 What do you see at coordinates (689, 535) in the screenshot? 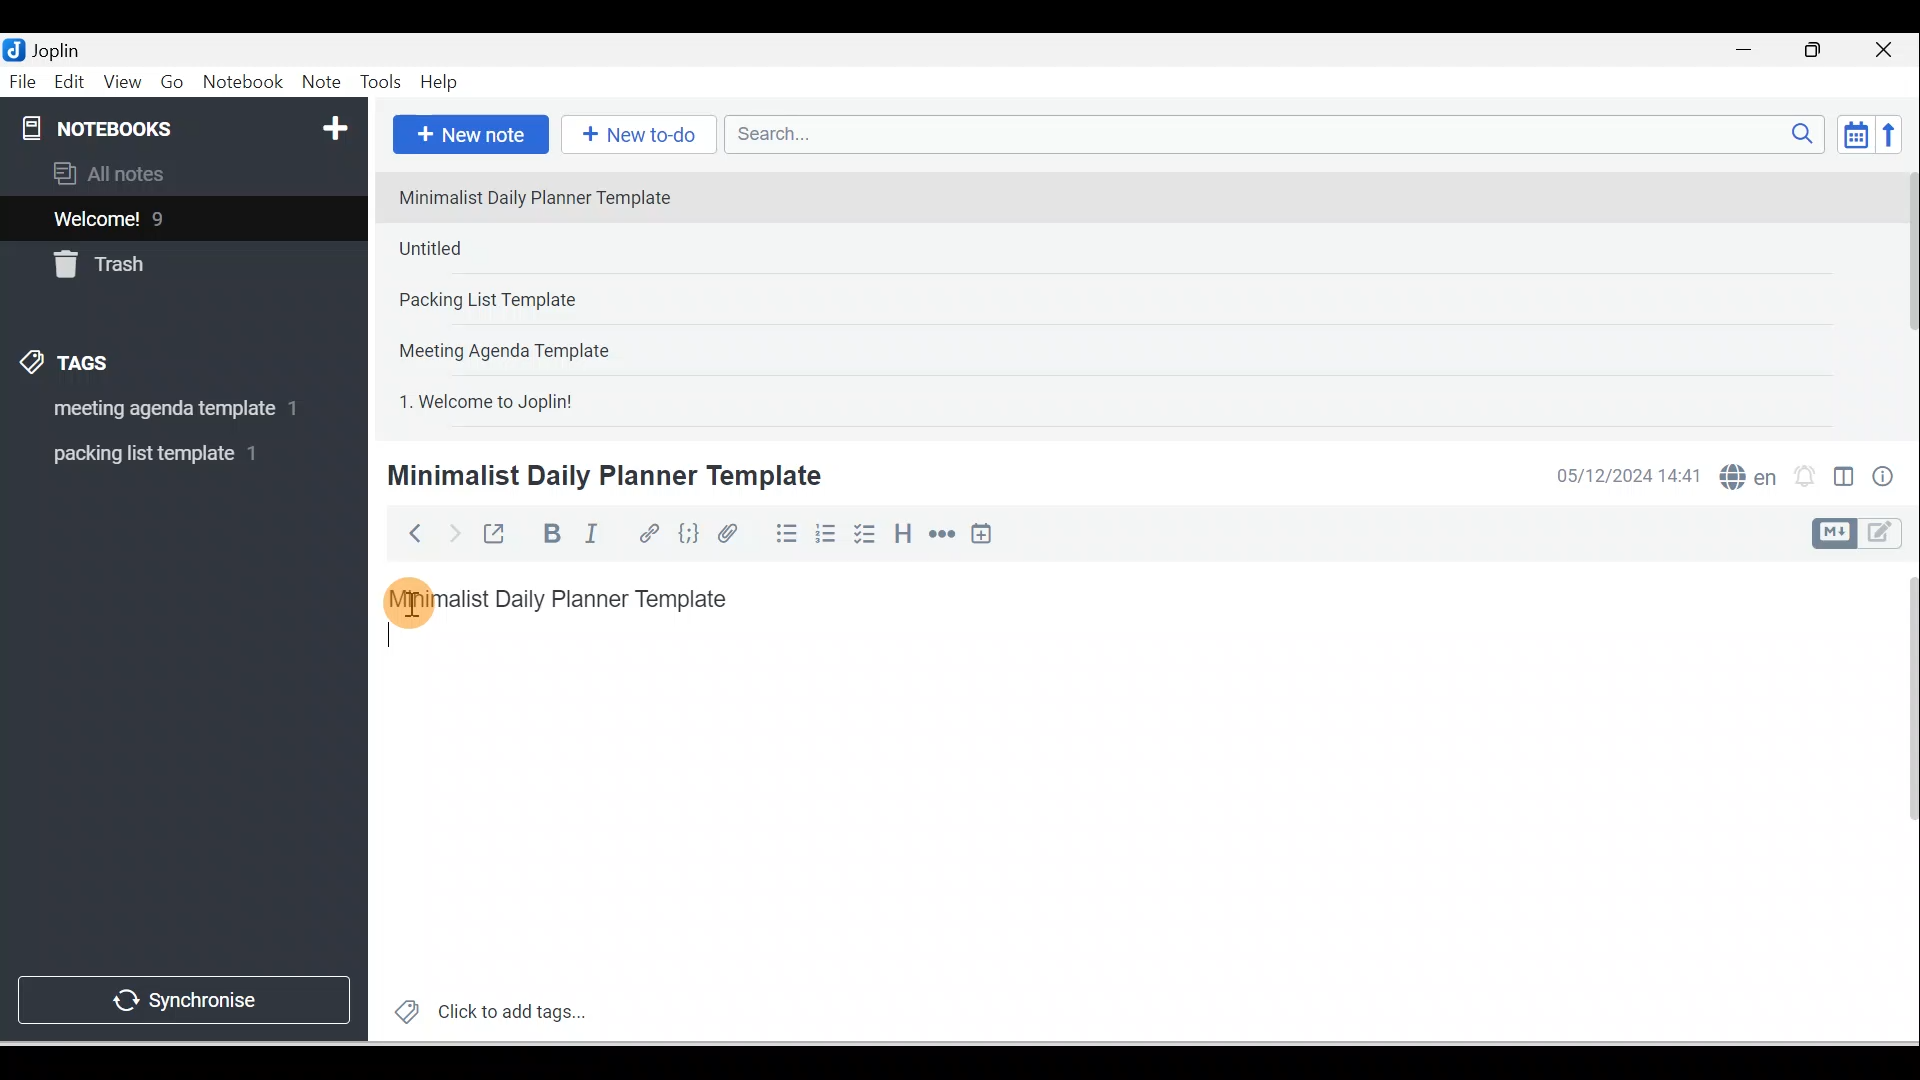
I see `Code` at bounding box center [689, 535].